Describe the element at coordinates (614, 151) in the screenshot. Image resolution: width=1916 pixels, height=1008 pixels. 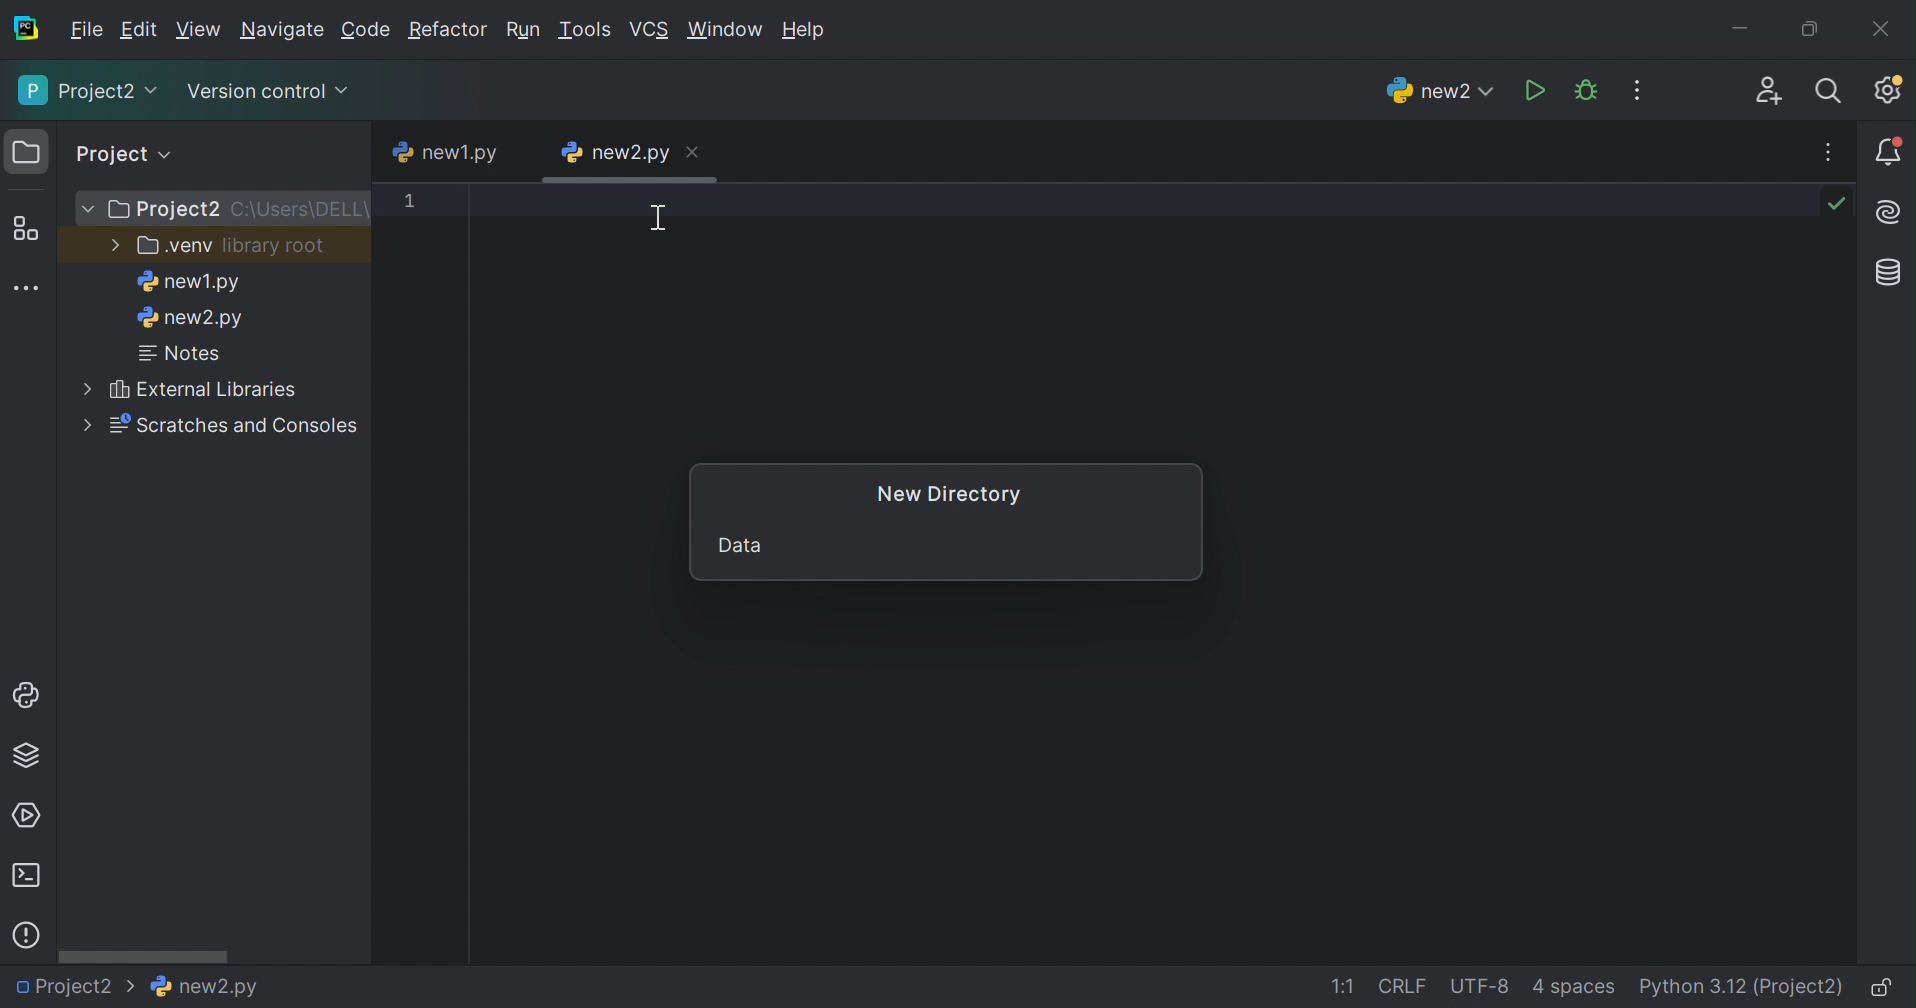
I see `new2.py` at that location.